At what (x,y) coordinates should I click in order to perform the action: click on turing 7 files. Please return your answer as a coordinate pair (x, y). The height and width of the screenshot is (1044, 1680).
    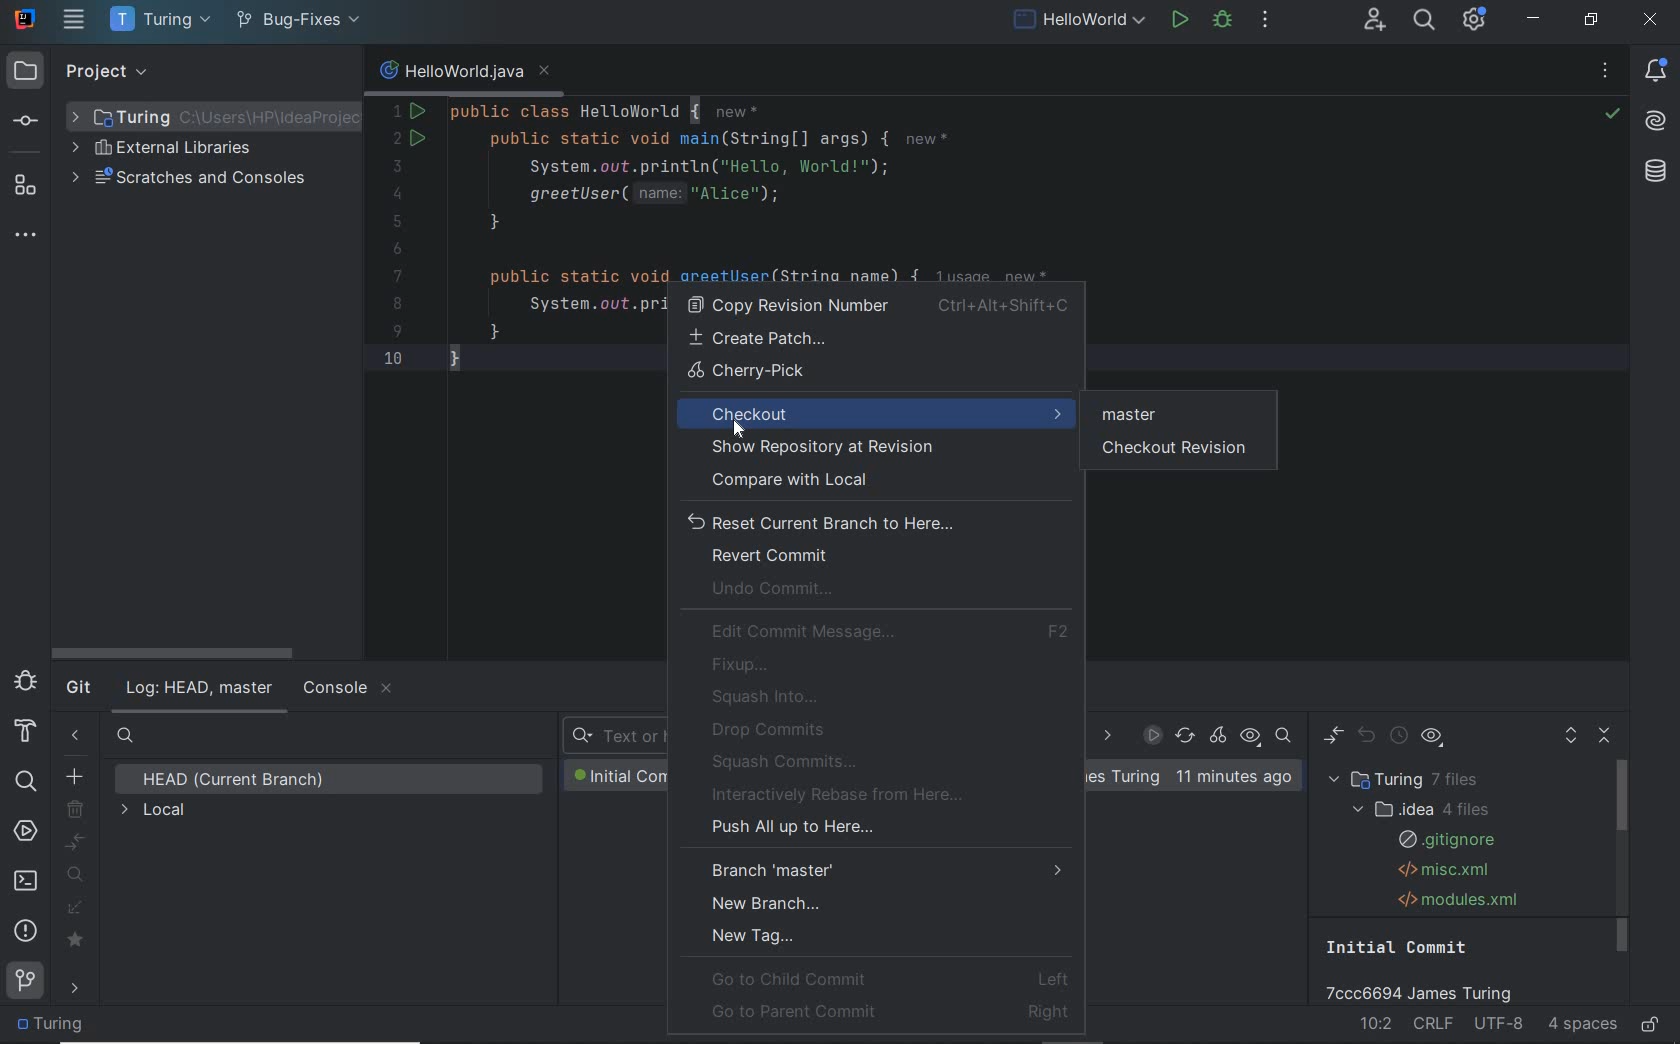
    Looking at the image, I should click on (1410, 780).